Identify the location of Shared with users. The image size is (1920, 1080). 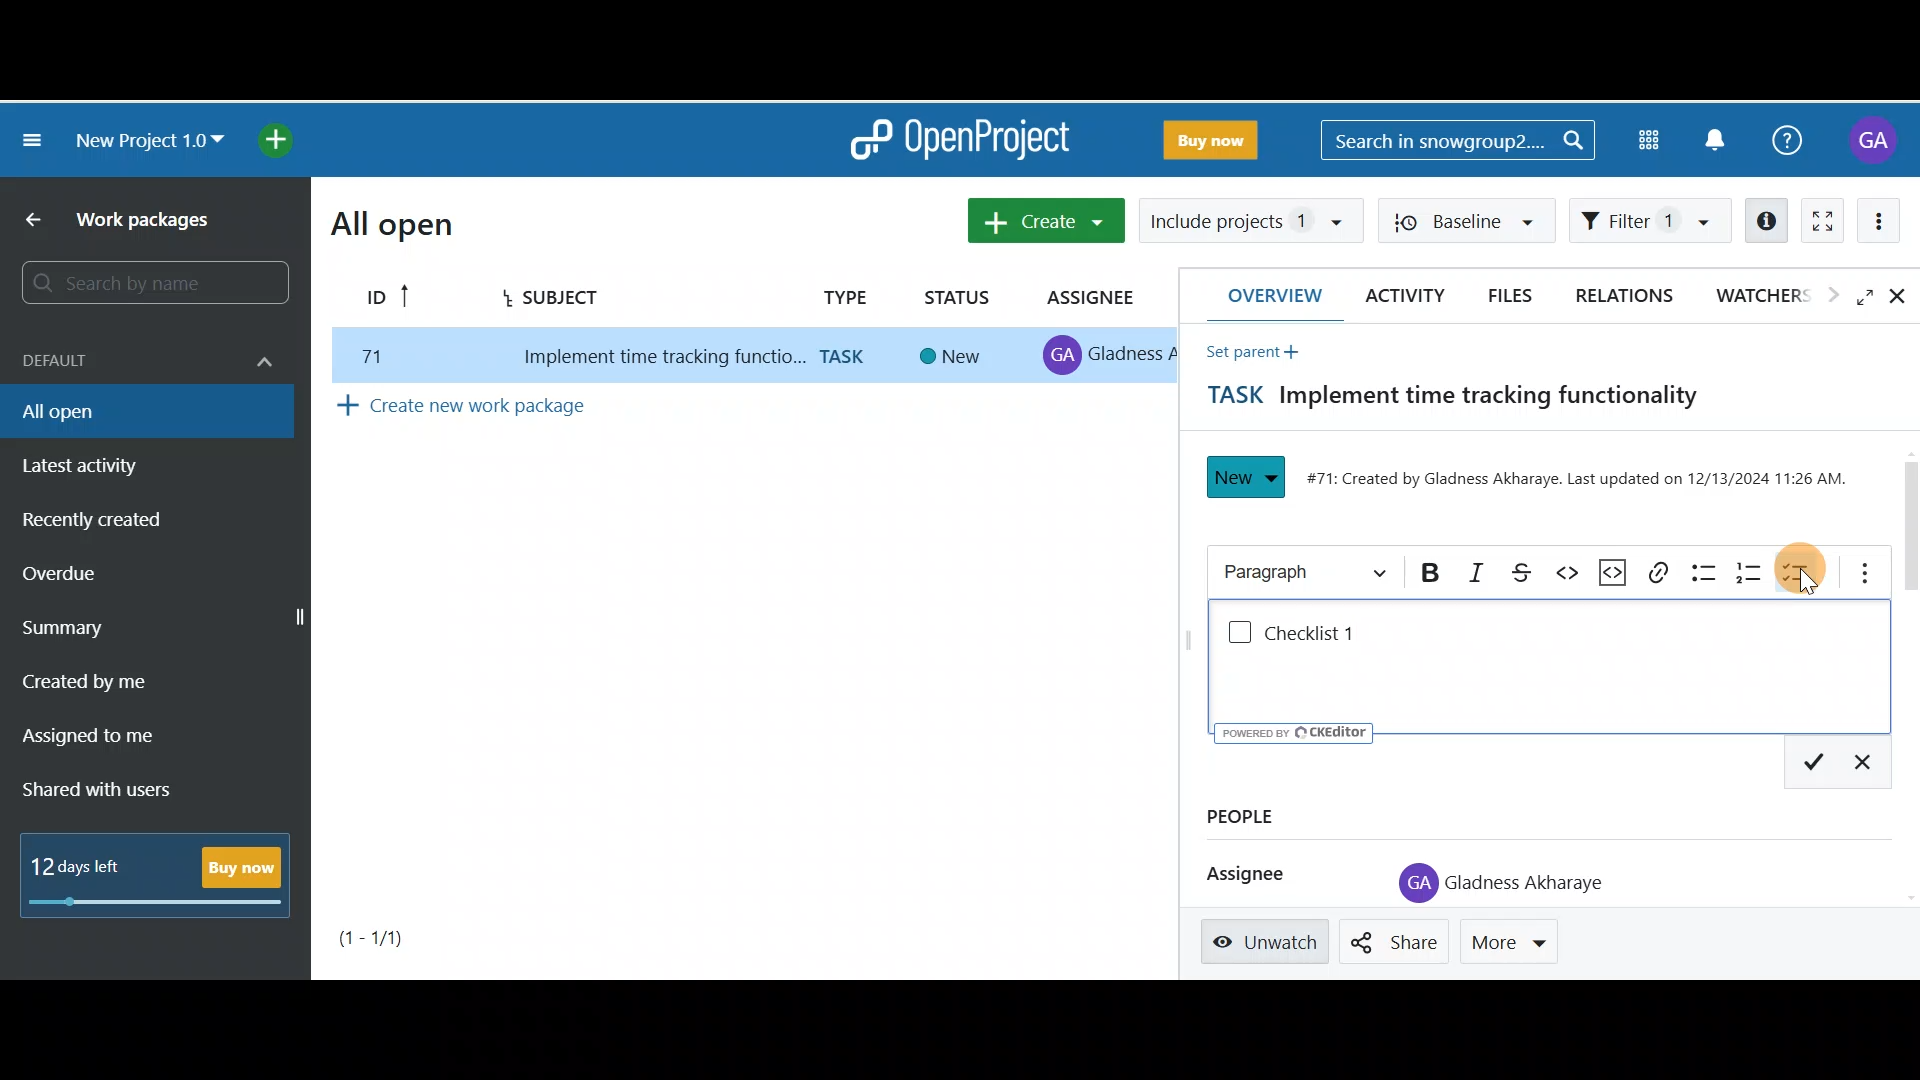
(108, 789).